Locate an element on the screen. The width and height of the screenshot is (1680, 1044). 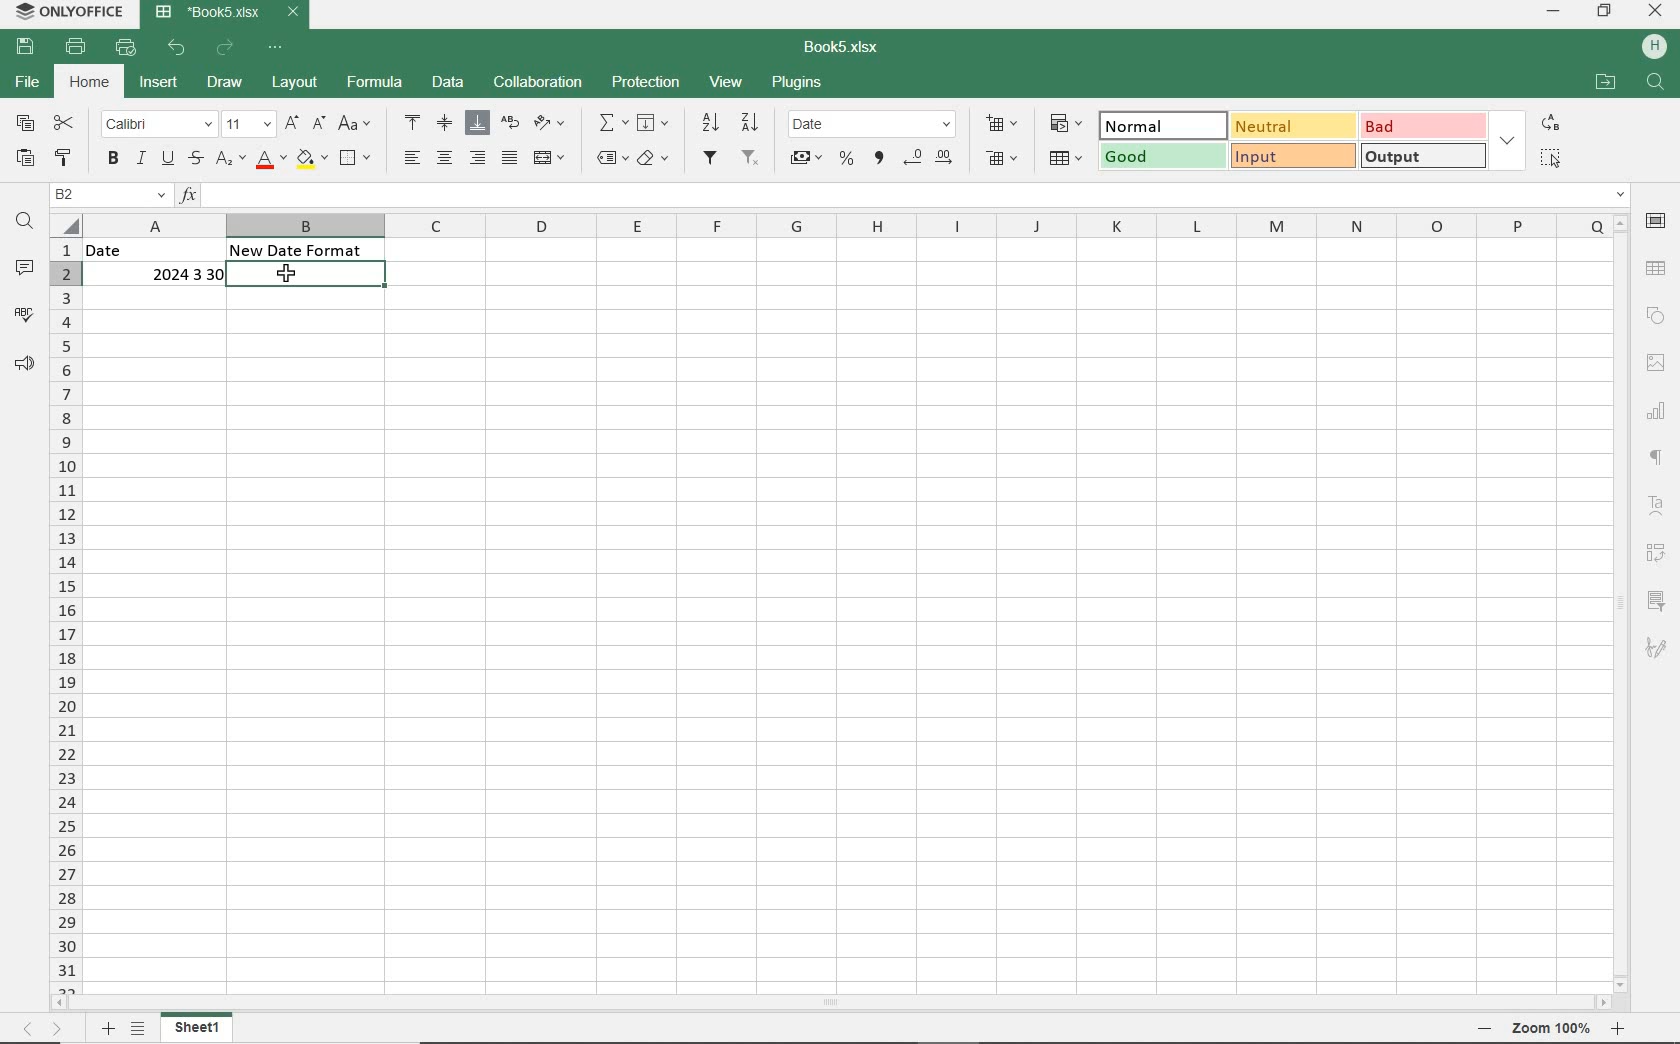
CUSTOMIZE QUICK ACCESS TOOLBAR is located at coordinates (277, 49).